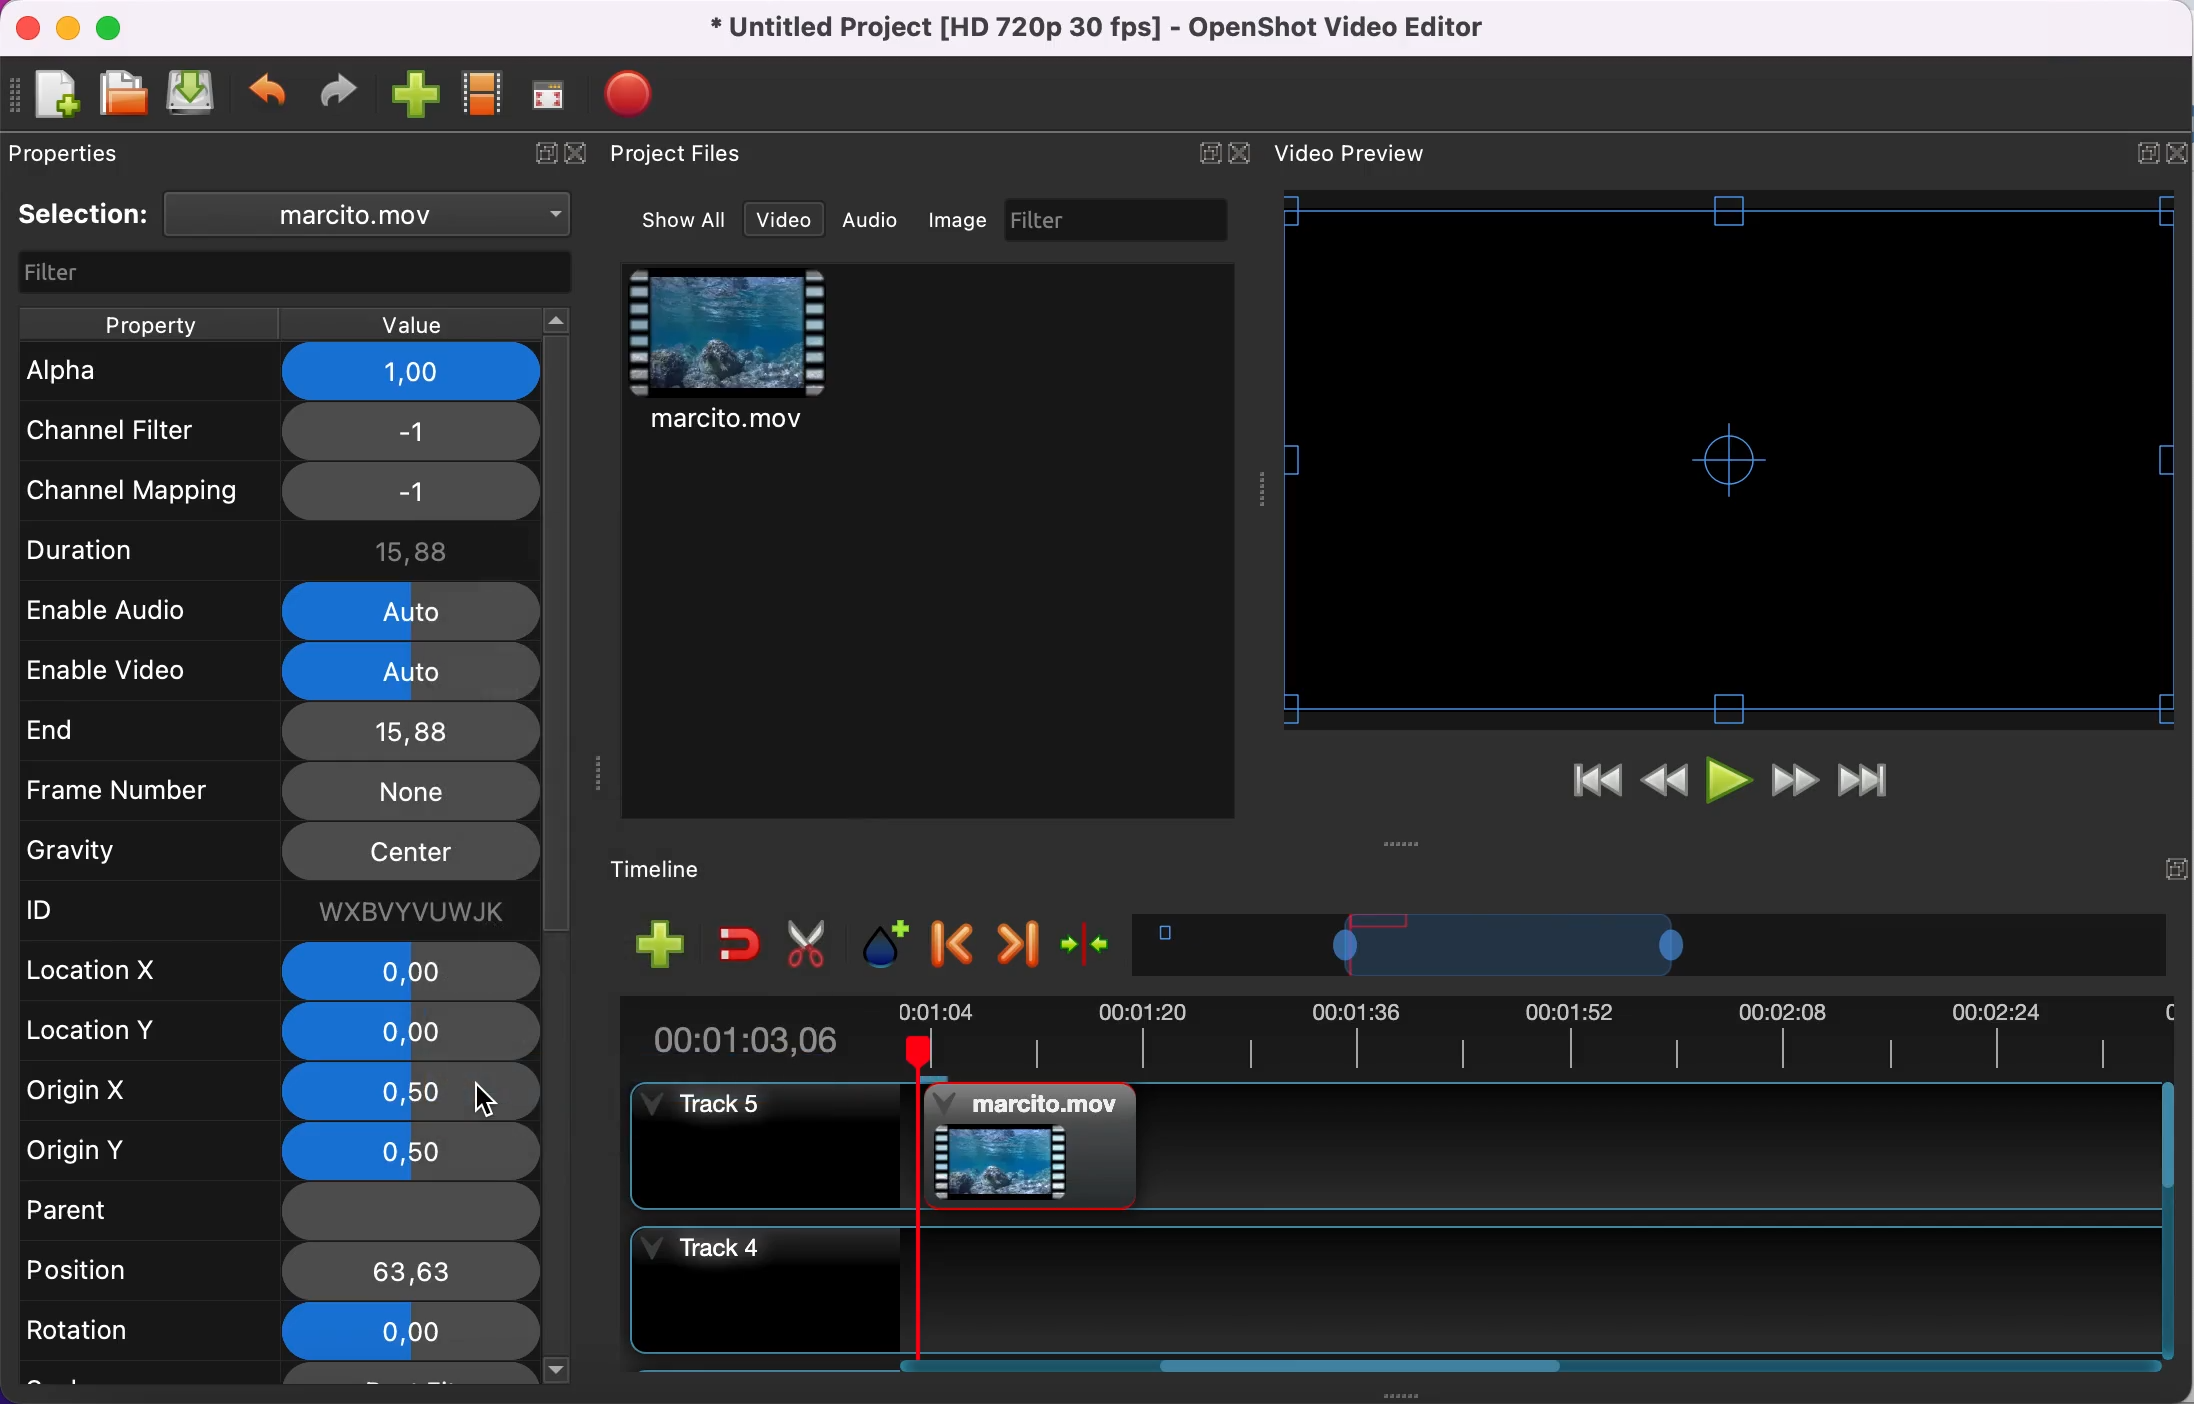 The width and height of the screenshot is (2194, 1404). Describe the element at coordinates (278, 1092) in the screenshot. I see `origin x 0` at that location.